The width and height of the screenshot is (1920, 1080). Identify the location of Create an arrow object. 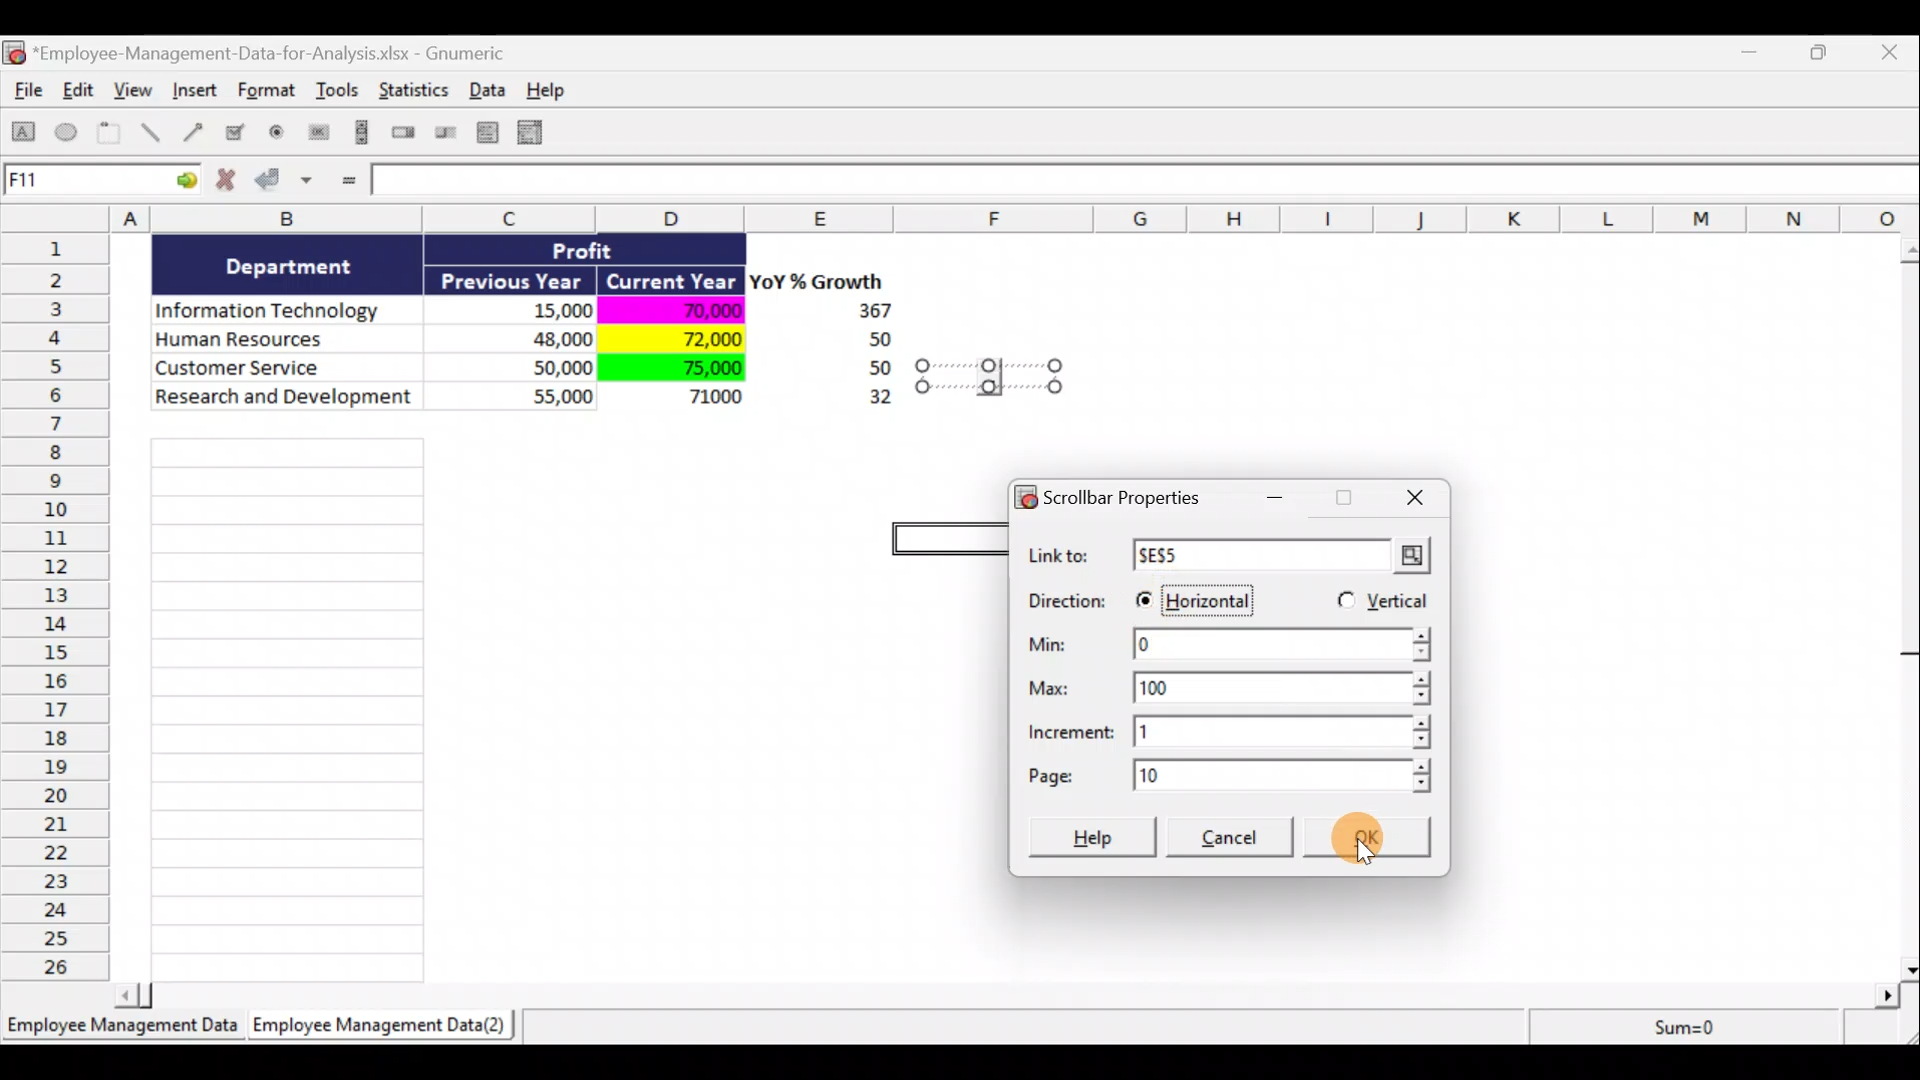
(193, 131).